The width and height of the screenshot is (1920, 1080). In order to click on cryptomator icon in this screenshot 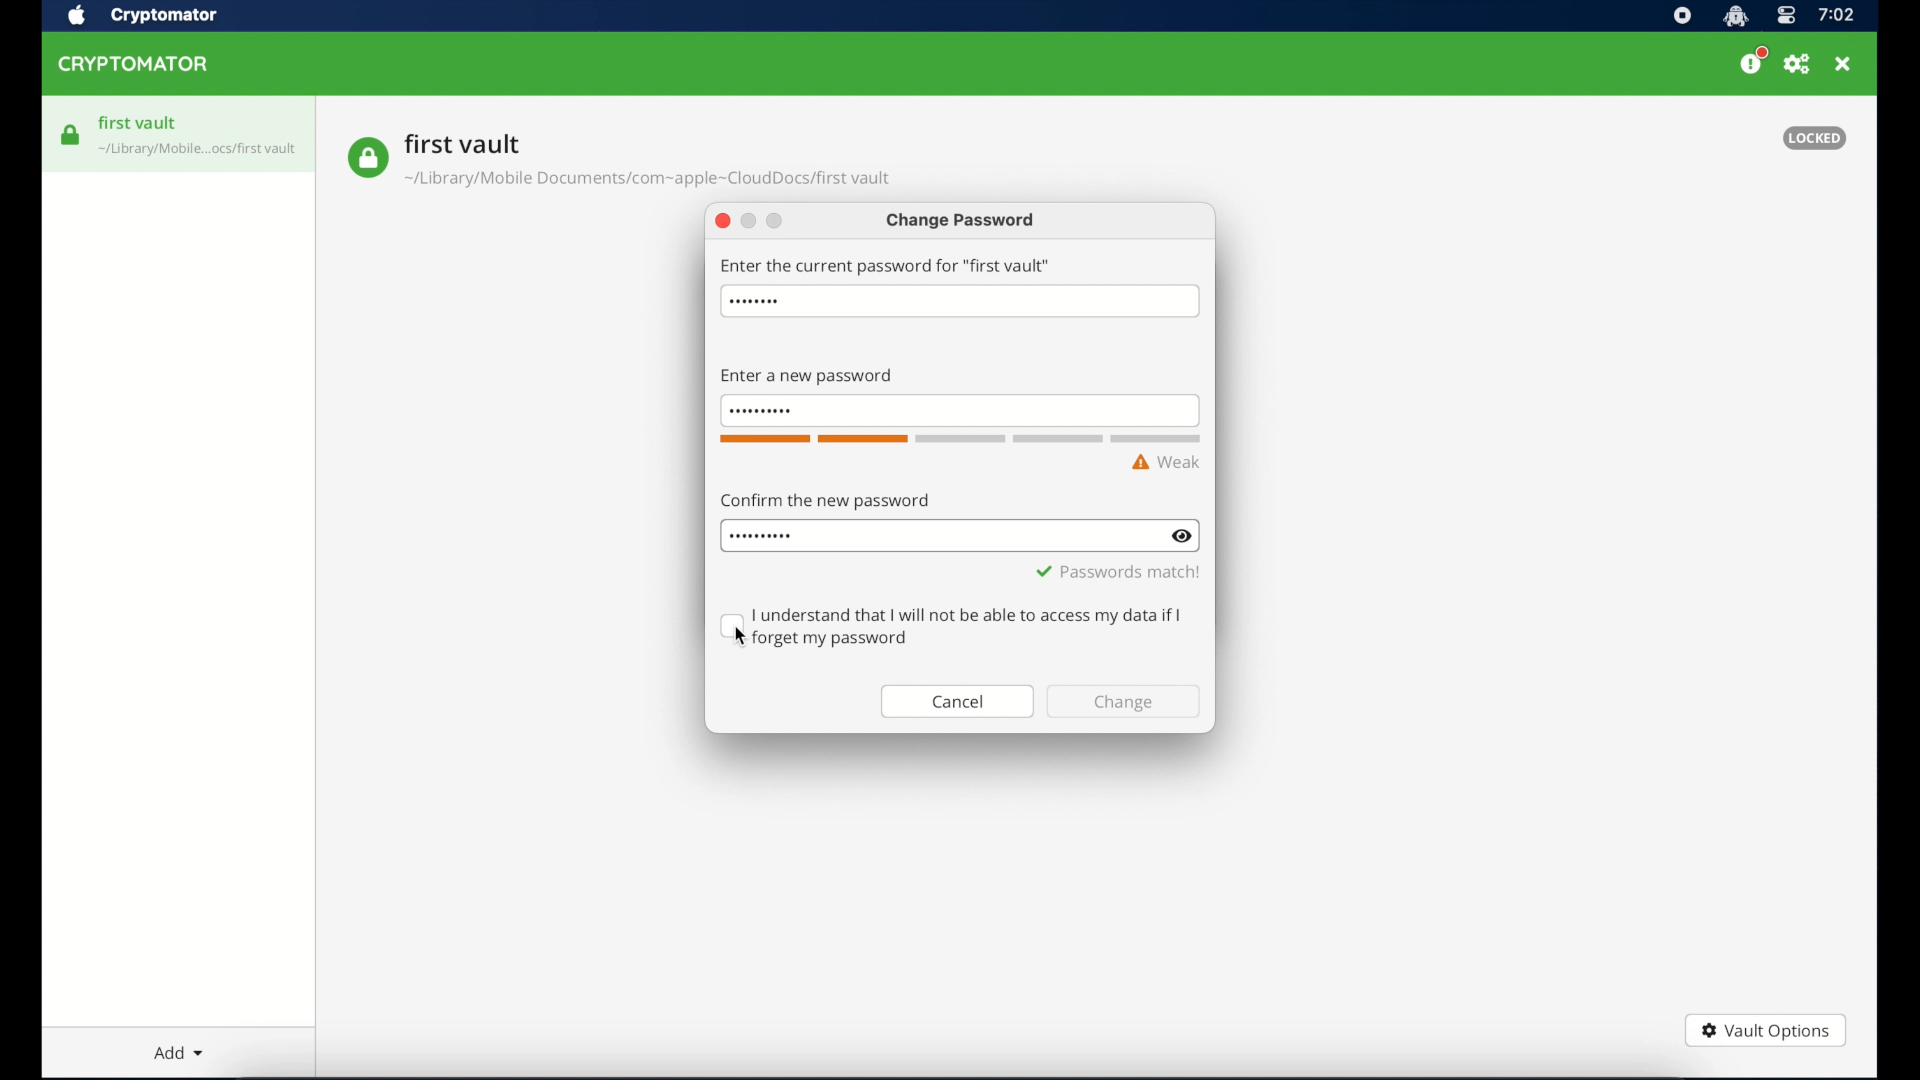, I will do `click(1735, 17)`.